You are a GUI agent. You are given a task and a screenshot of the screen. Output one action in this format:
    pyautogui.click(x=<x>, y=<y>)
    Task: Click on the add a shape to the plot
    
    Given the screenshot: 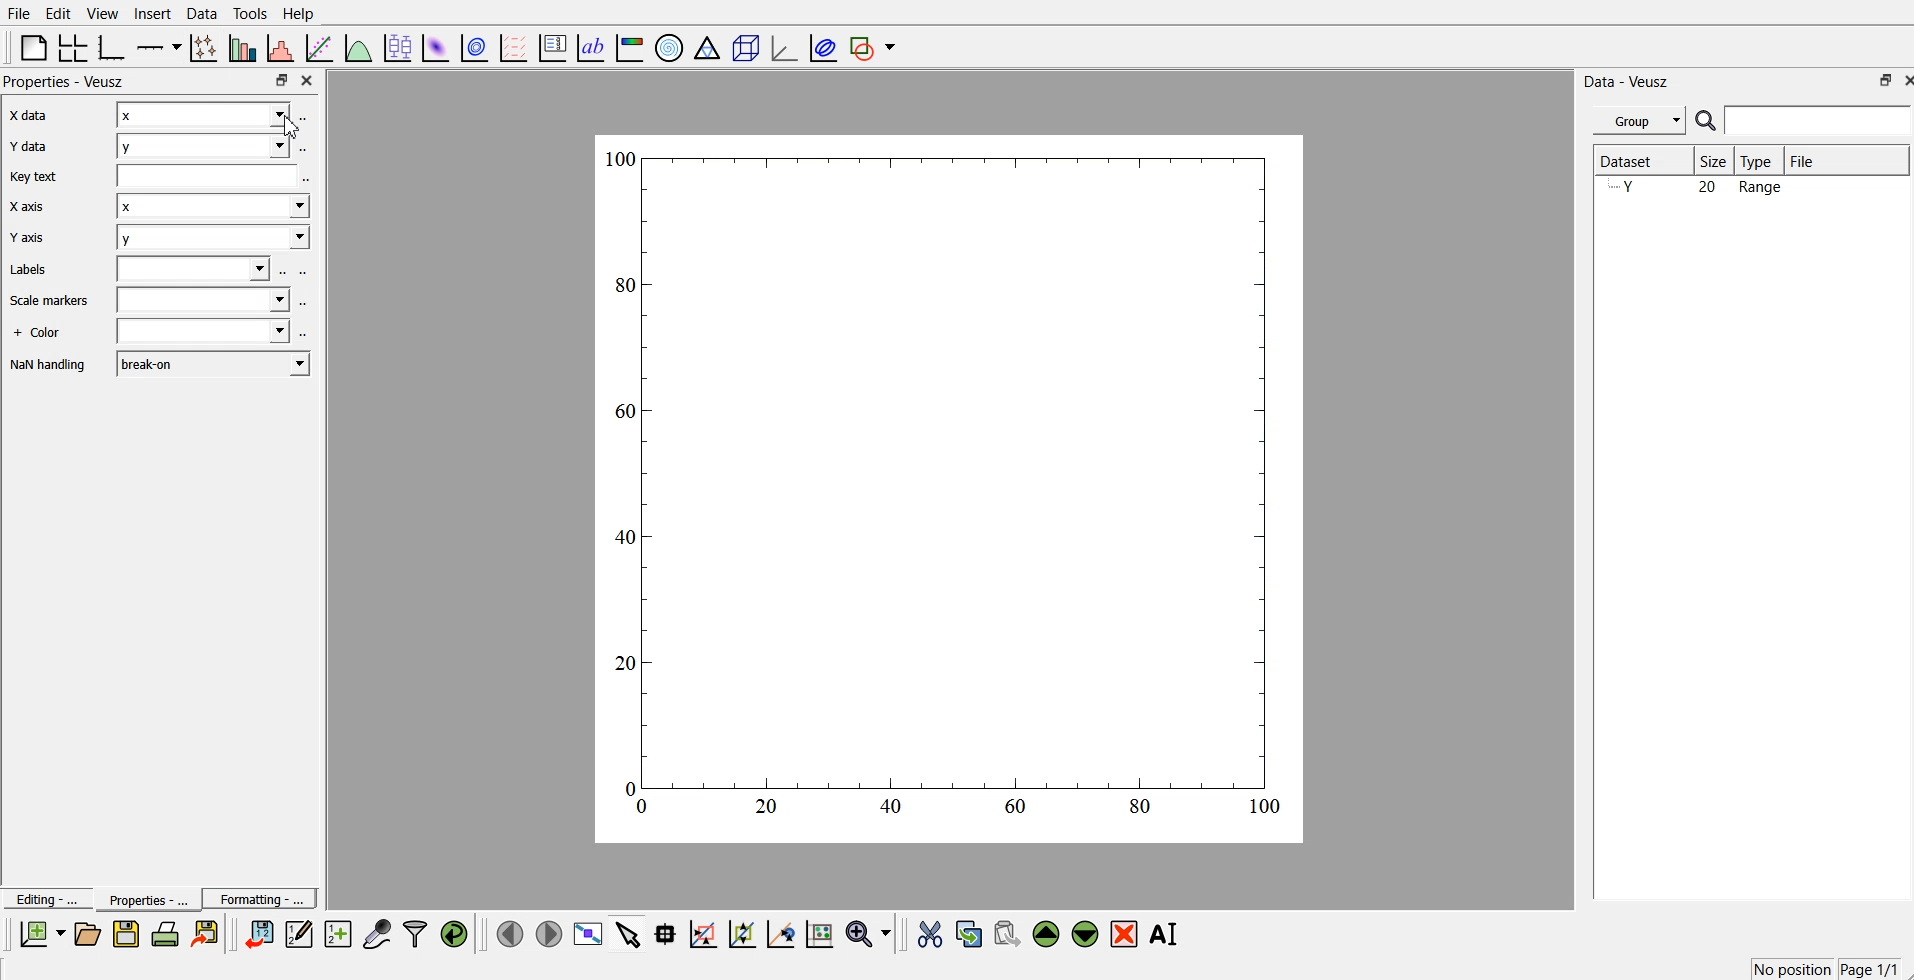 What is the action you would take?
    pyautogui.click(x=874, y=47)
    